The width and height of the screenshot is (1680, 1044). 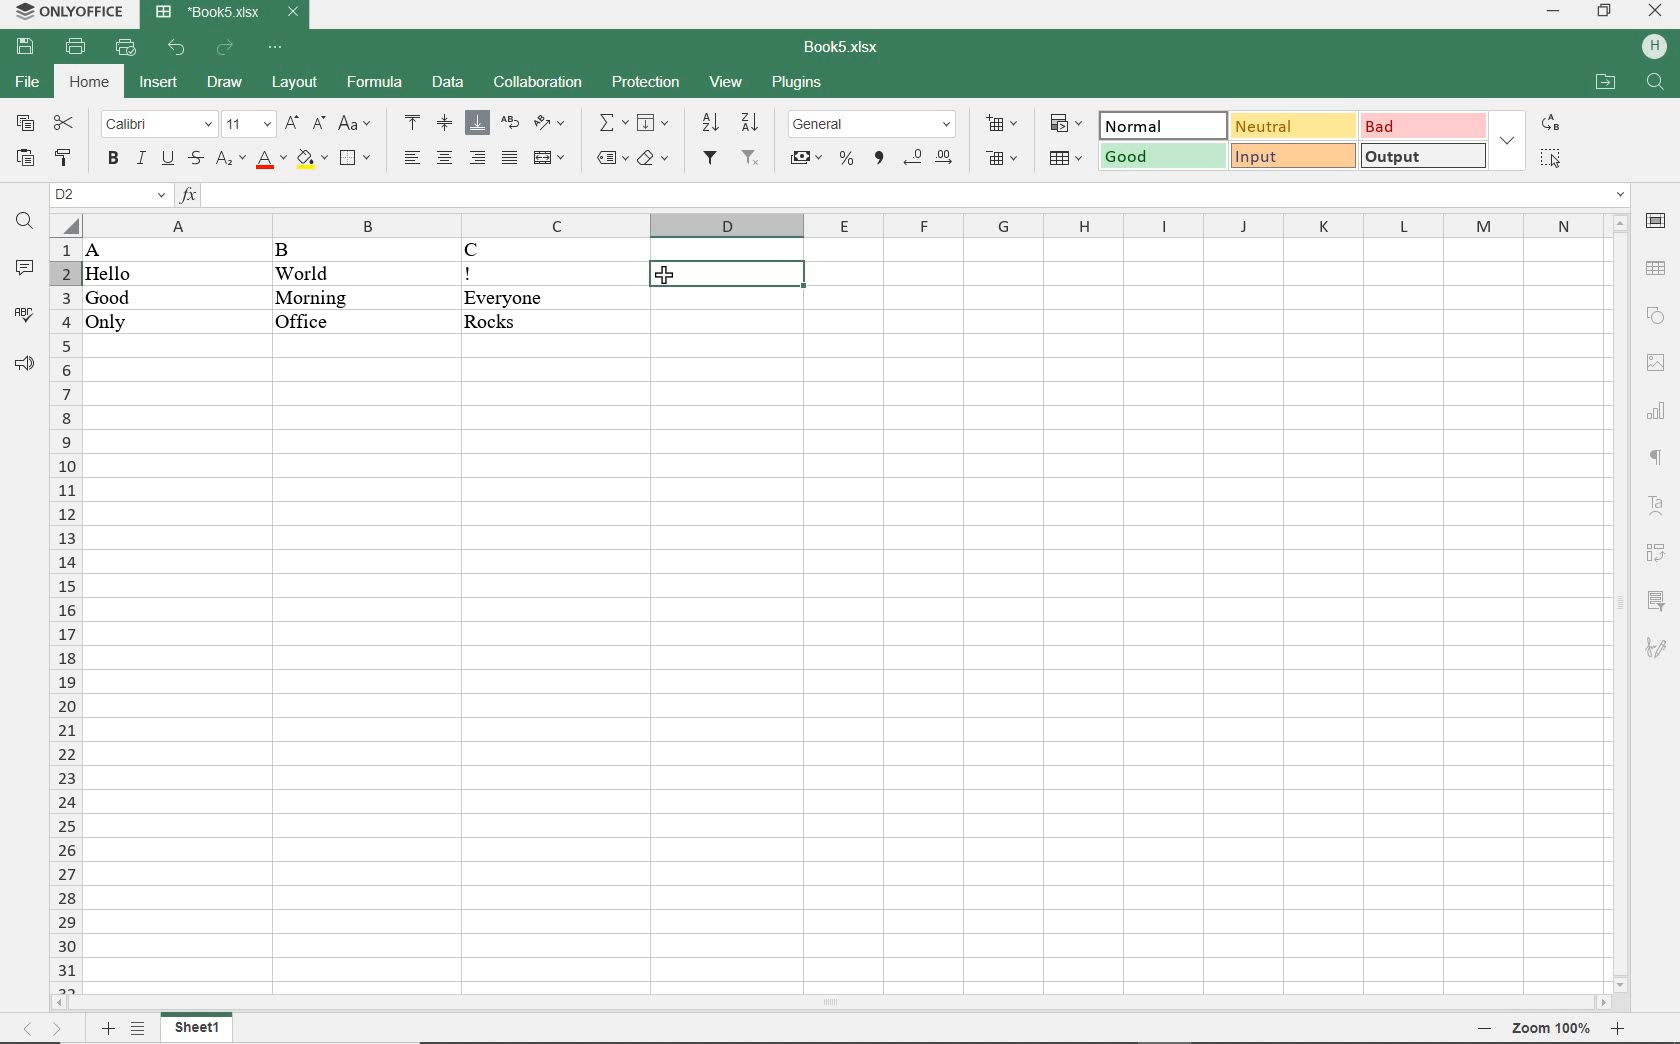 What do you see at coordinates (1002, 125) in the screenshot?
I see `insert cells` at bounding box center [1002, 125].